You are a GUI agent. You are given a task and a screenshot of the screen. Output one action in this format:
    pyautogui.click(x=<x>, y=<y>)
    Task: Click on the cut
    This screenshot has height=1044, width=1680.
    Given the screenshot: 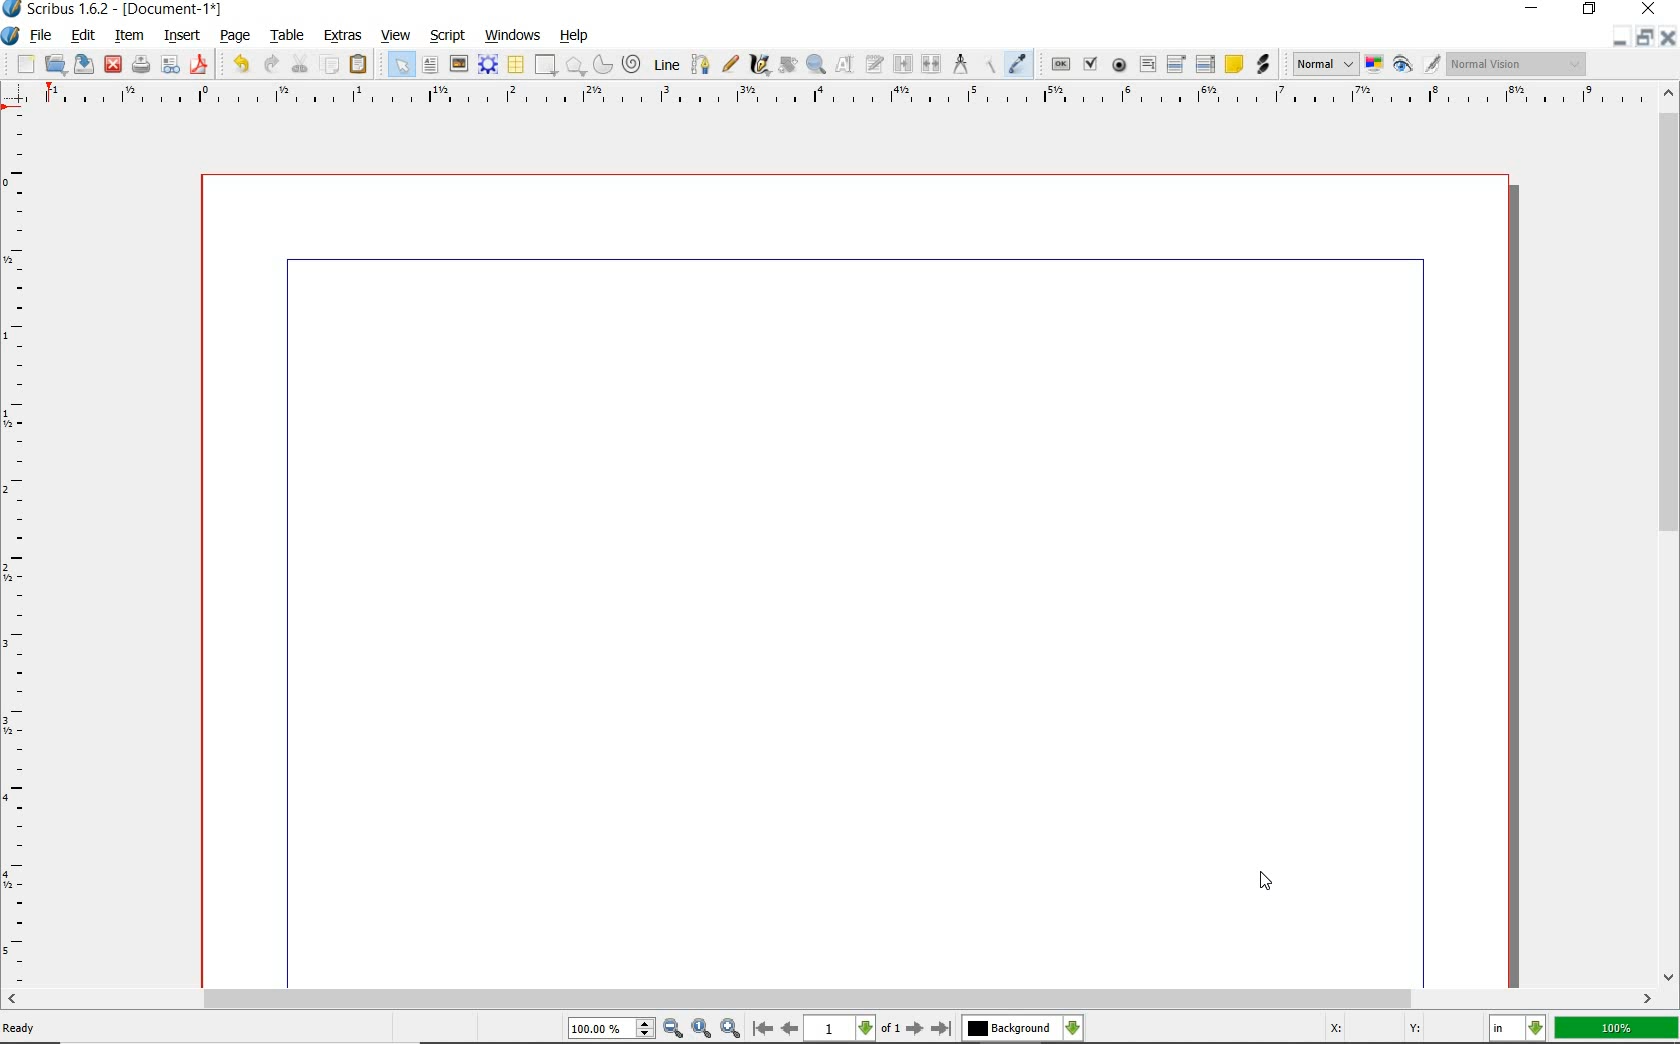 What is the action you would take?
    pyautogui.click(x=302, y=63)
    